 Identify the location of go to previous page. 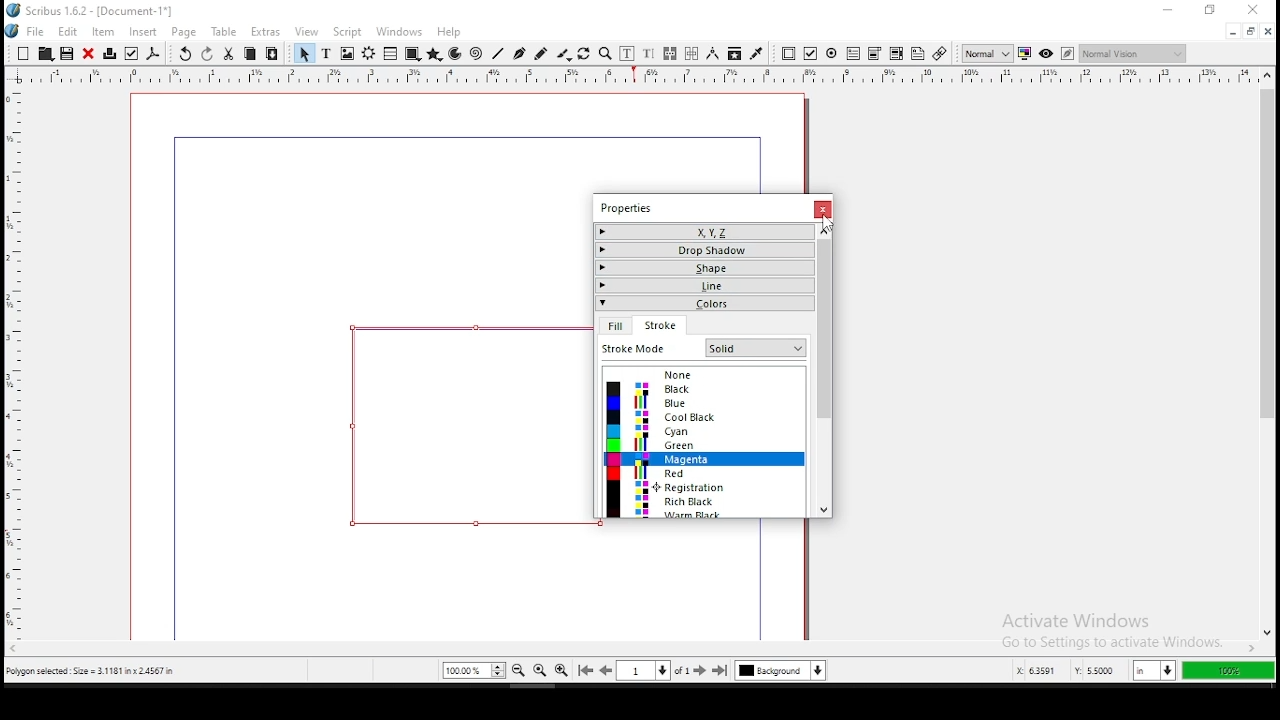
(608, 670).